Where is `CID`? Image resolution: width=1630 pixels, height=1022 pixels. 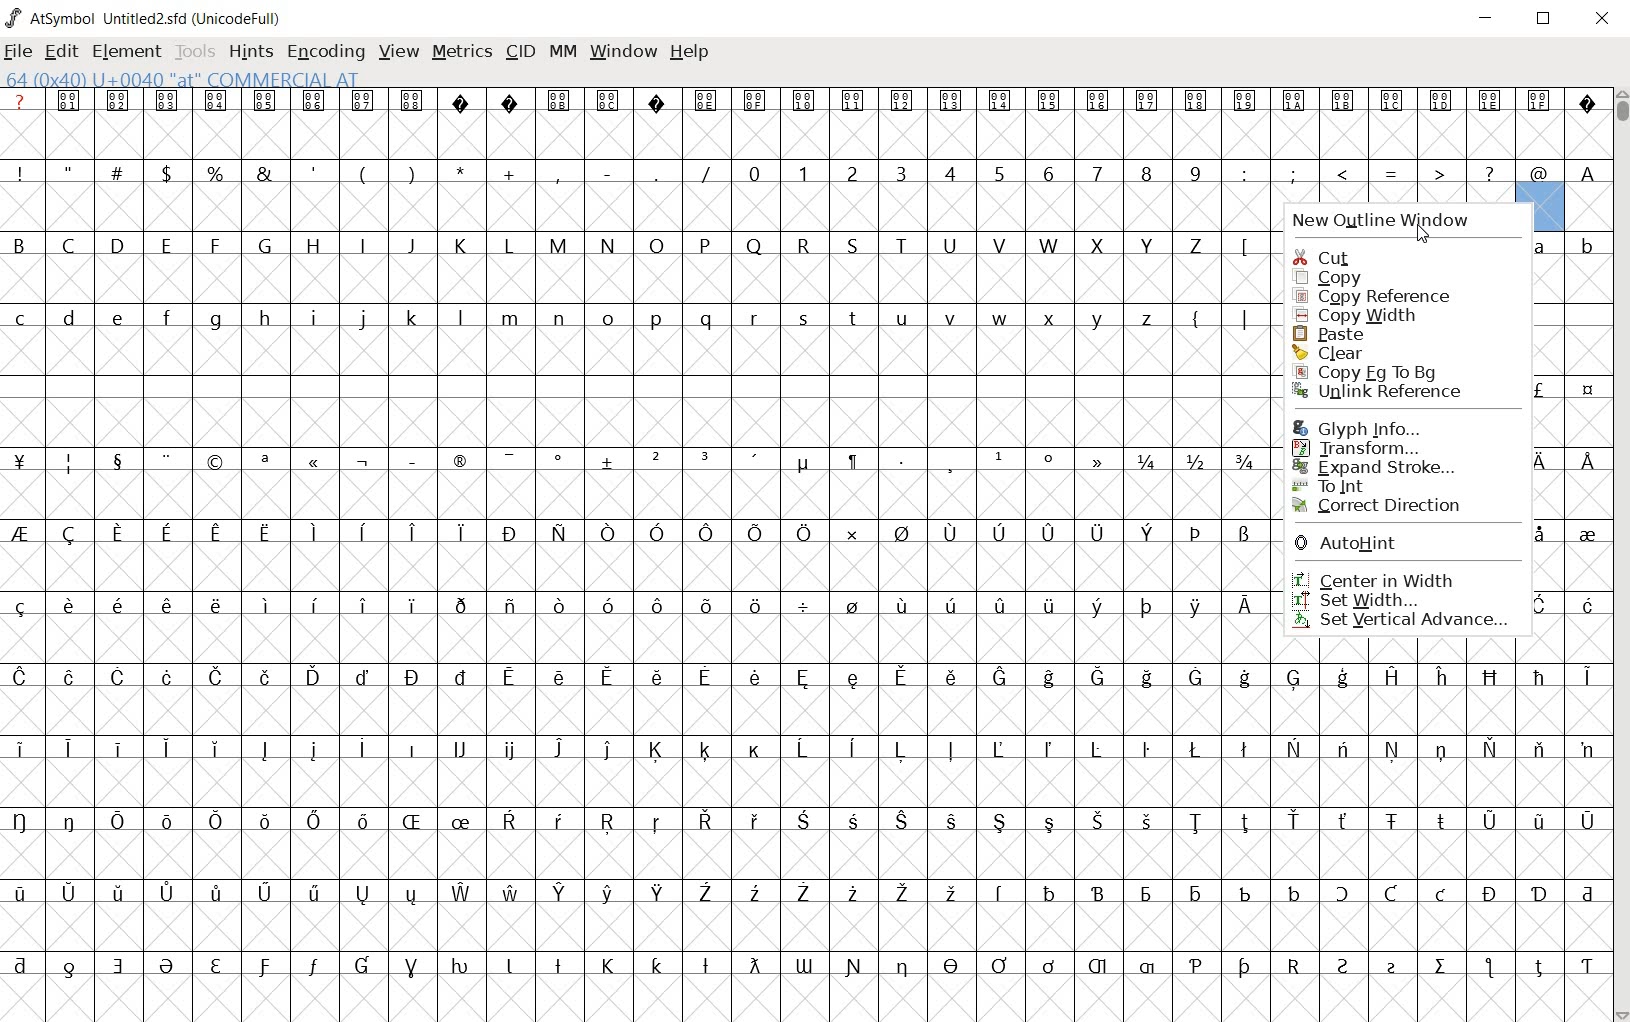 CID is located at coordinates (517, 51).